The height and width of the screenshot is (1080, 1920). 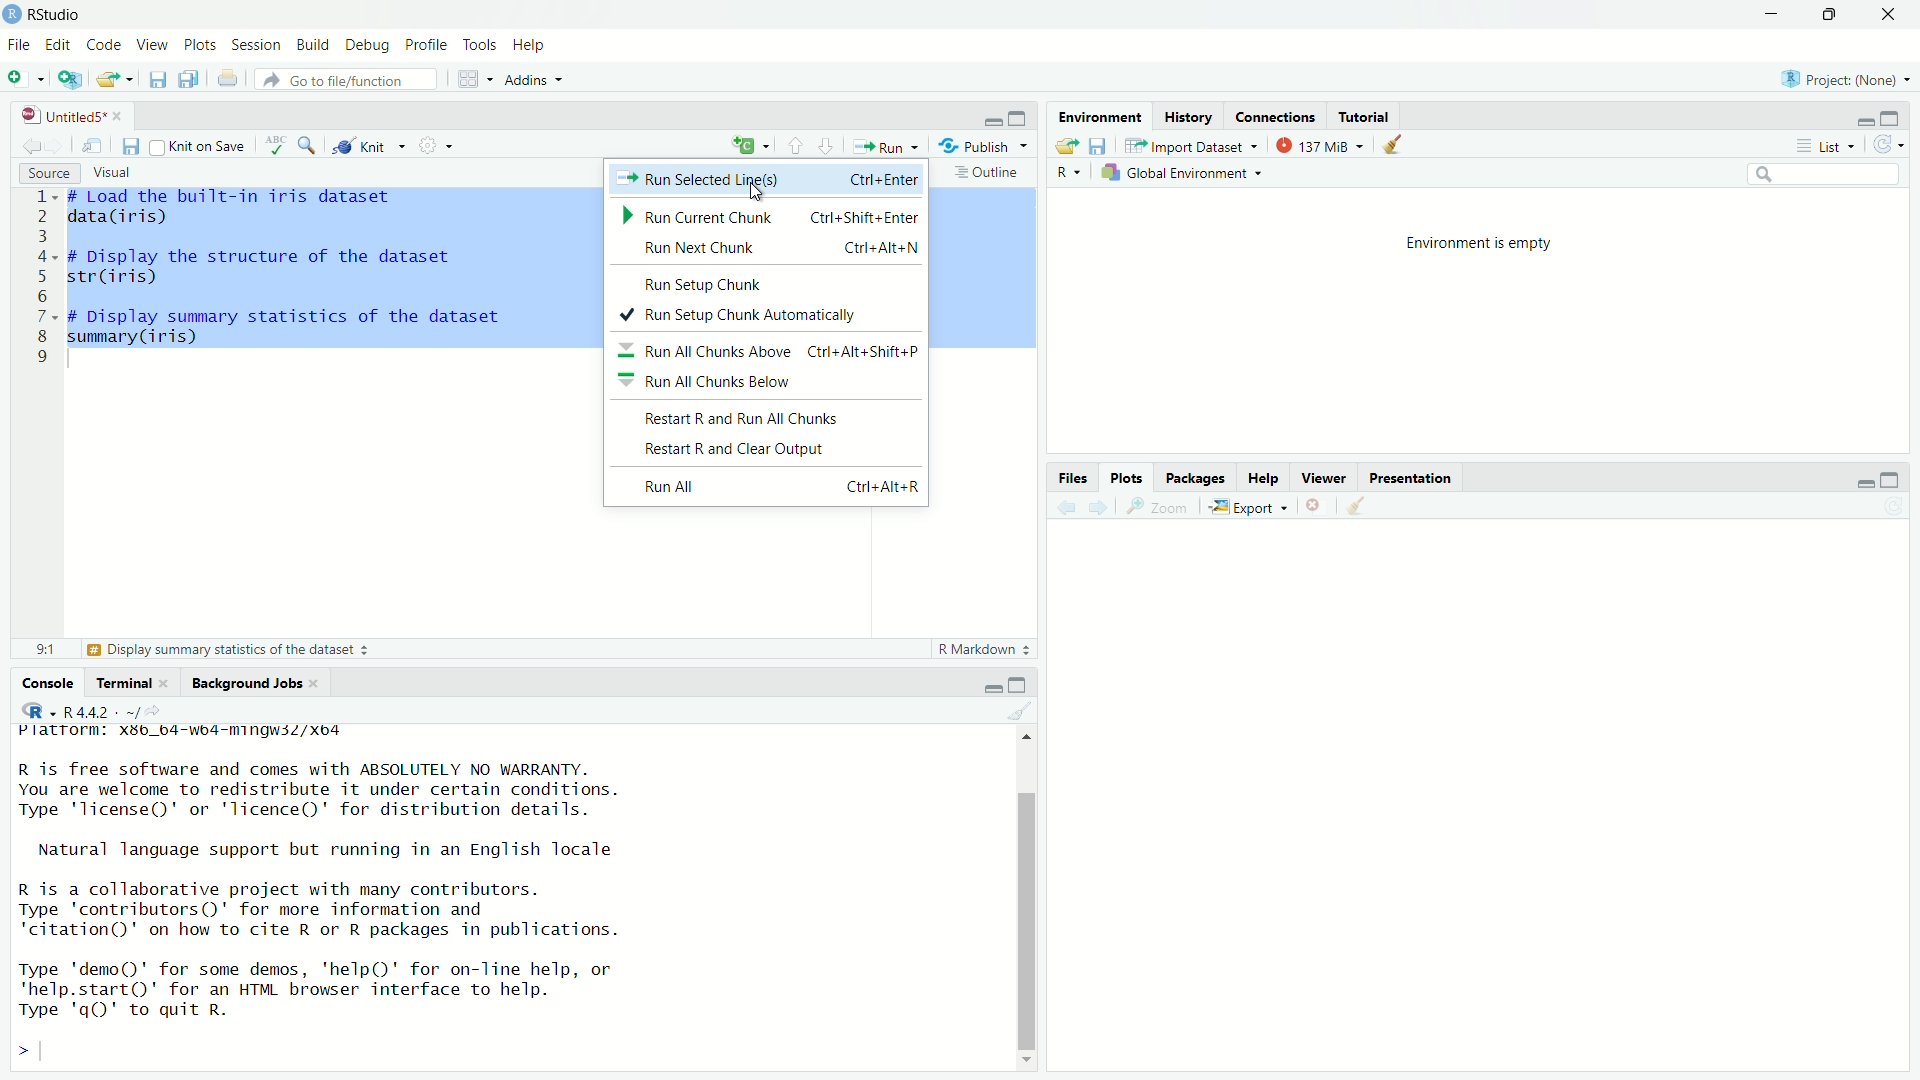 I want to click on Knit, so click(x=368, y=146).